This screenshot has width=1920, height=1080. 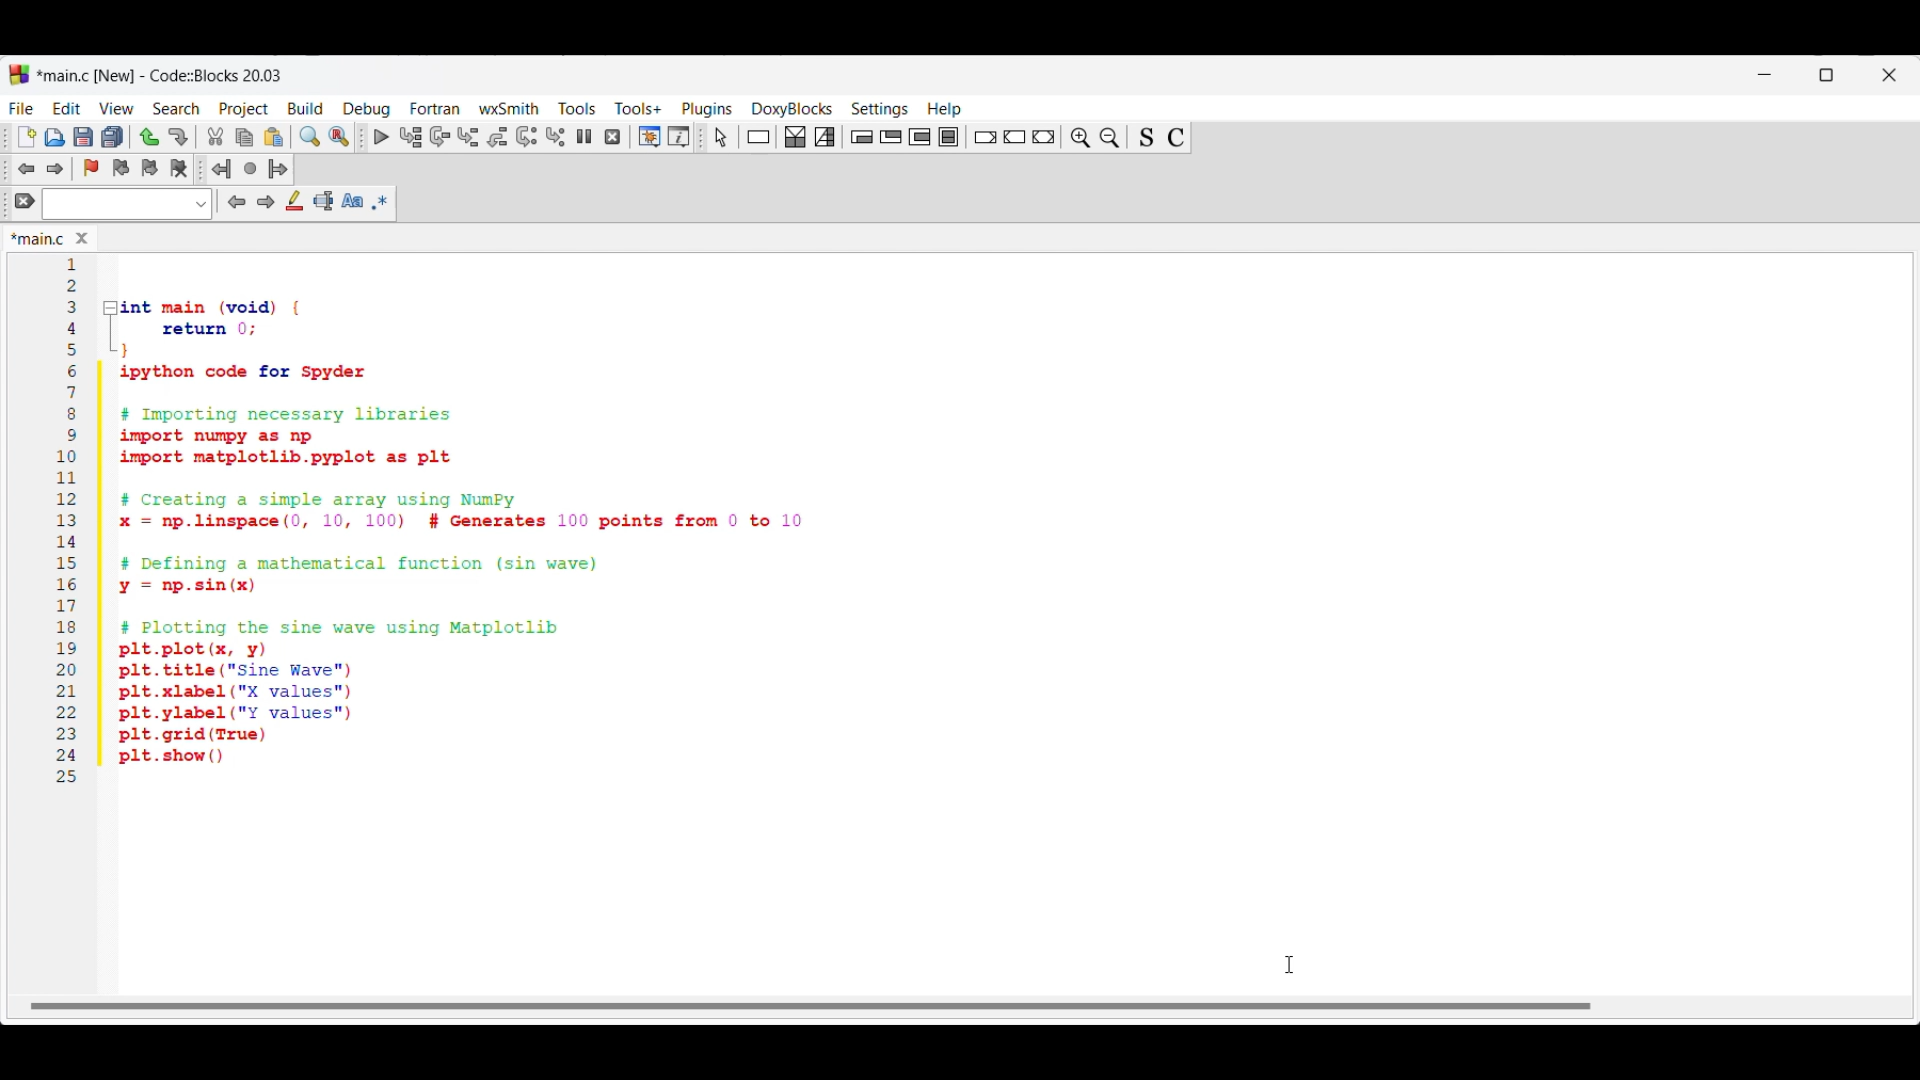 What do you see at coordinates (382, 137) in the screenshot?
I see `Debug/Continue` at bounding box center [382, 137].